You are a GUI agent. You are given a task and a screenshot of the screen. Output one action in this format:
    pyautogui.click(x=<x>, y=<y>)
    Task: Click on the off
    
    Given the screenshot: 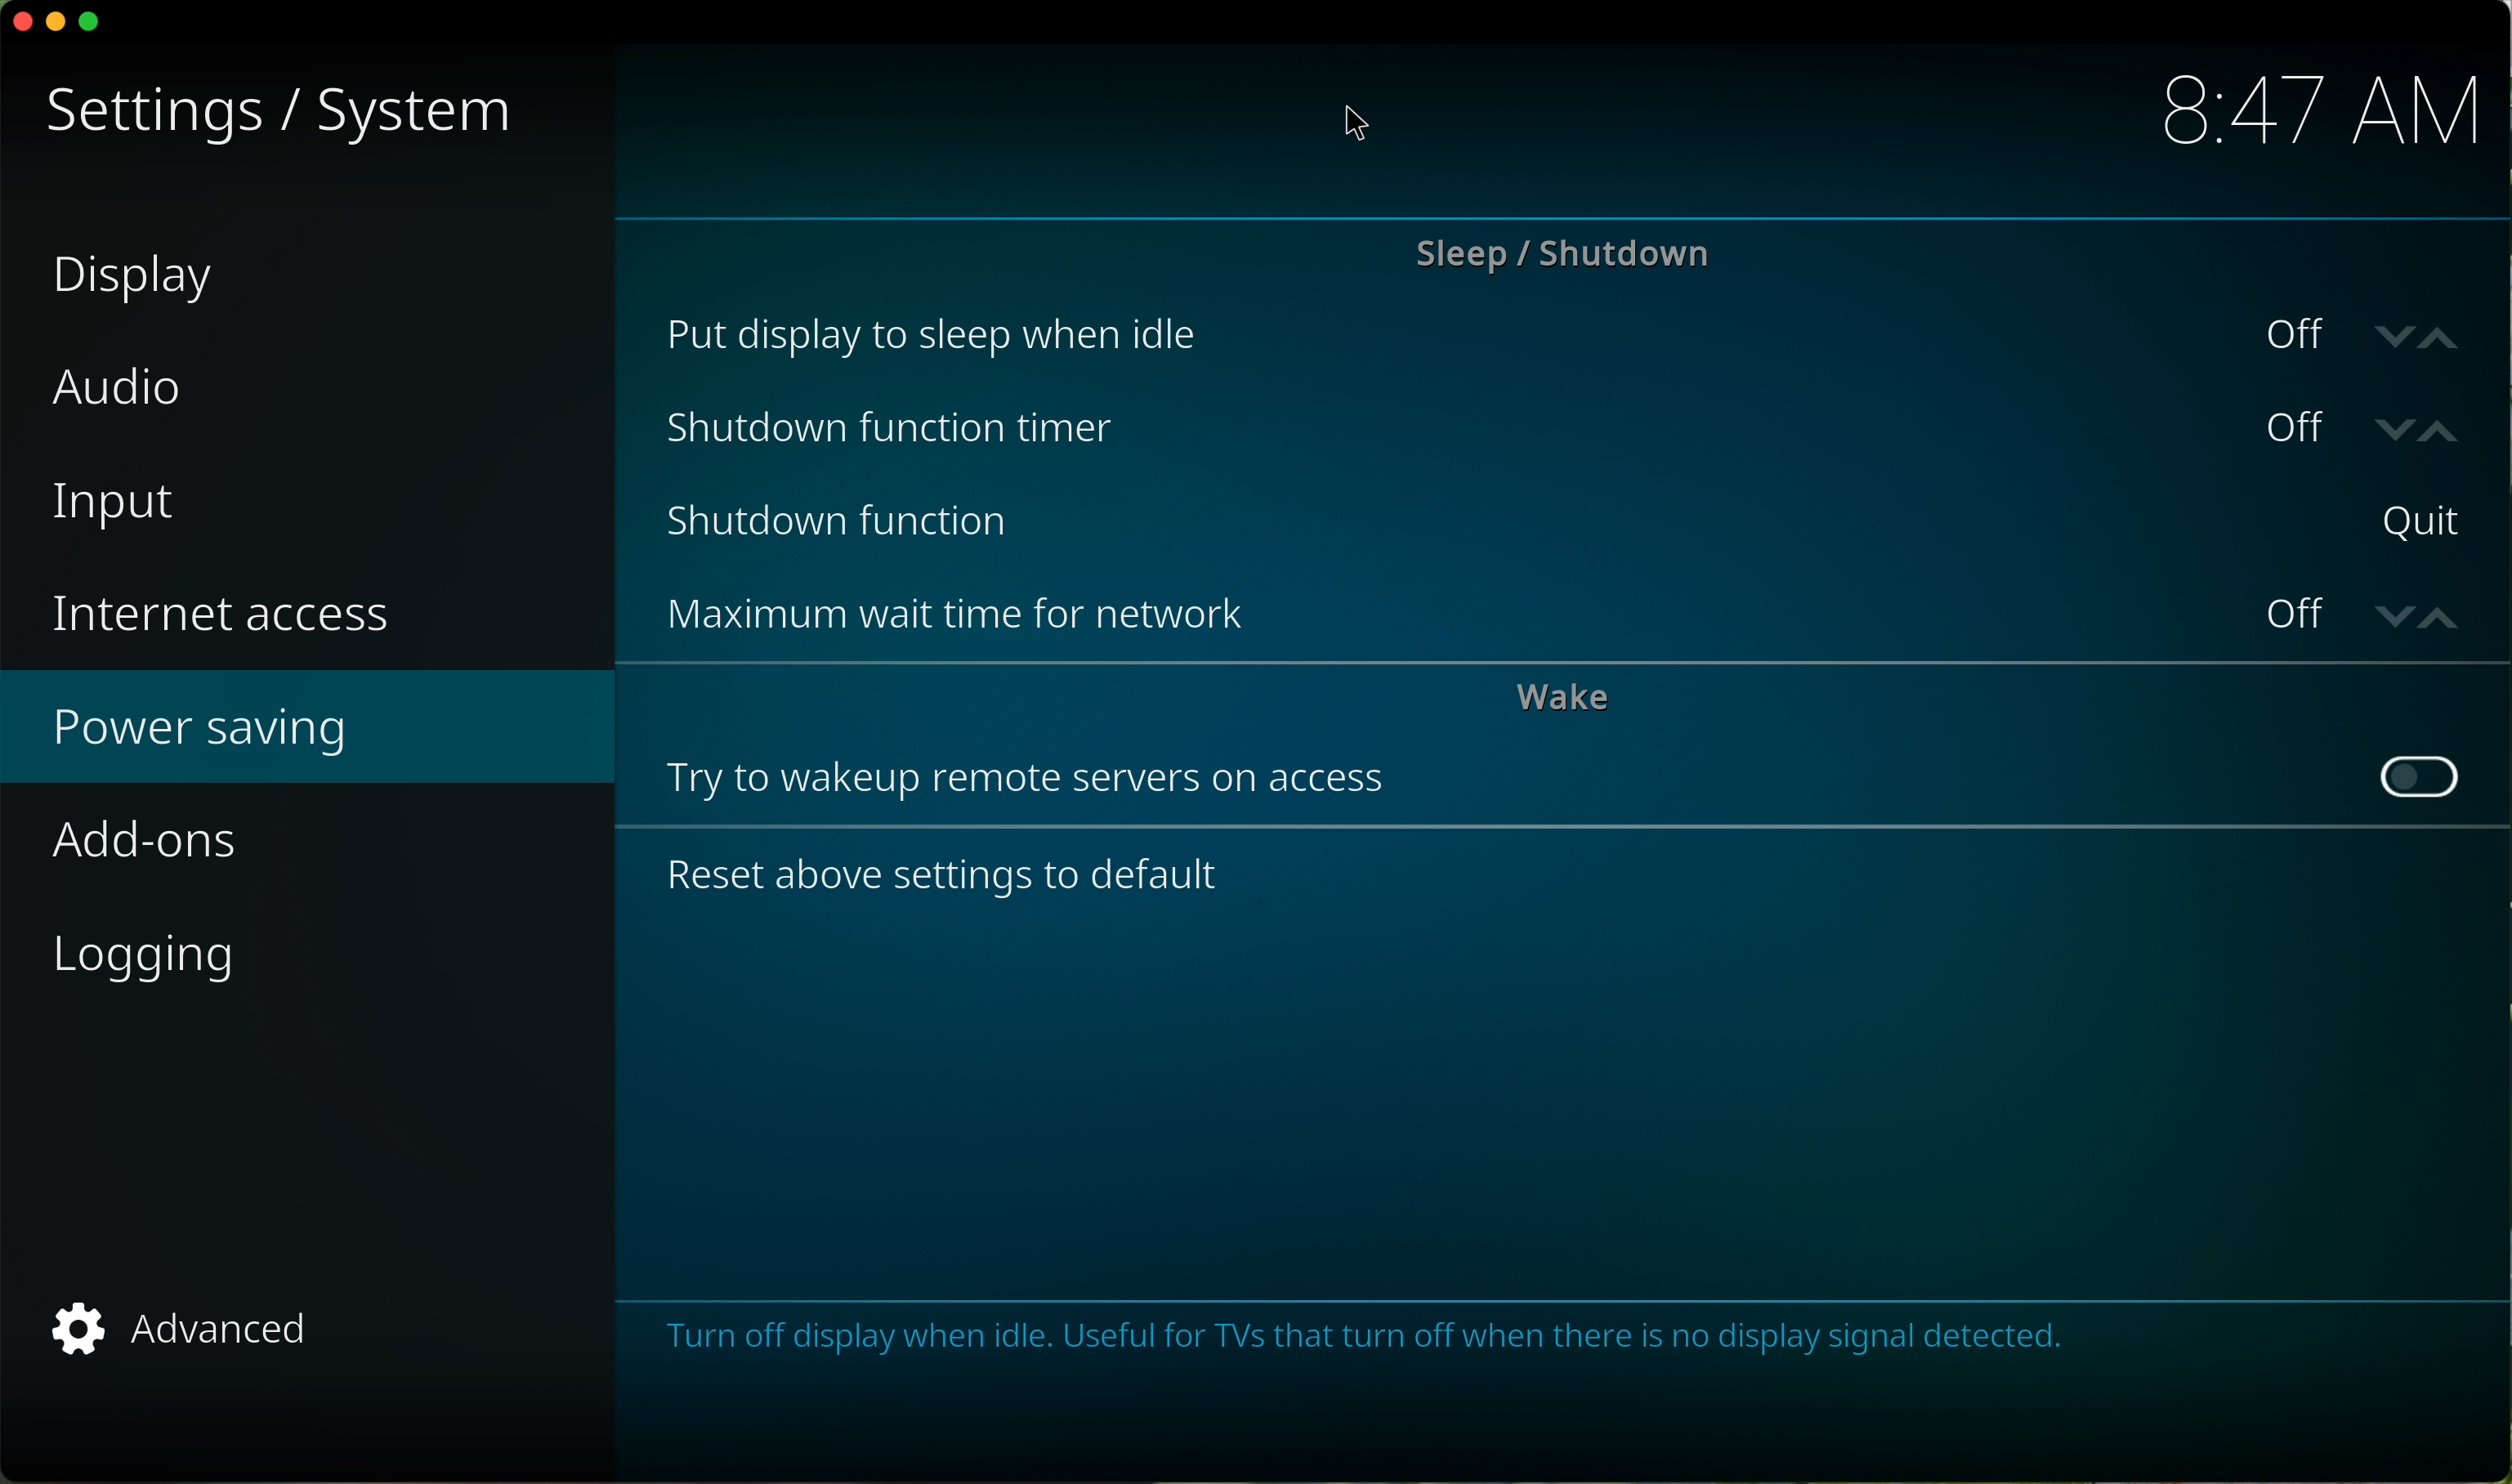 What is the action you would take?
    pyautogui.click(x=2281, y=613)
    